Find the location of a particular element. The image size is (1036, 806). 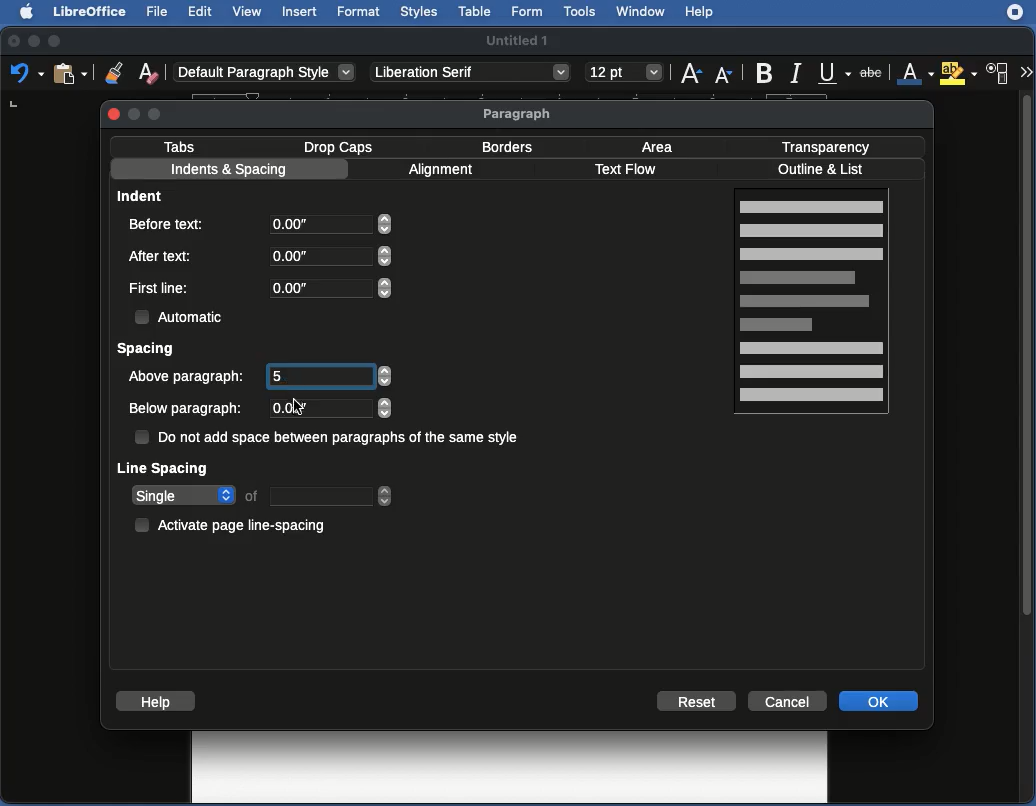

Transparency is located at coordinates (826, 145).